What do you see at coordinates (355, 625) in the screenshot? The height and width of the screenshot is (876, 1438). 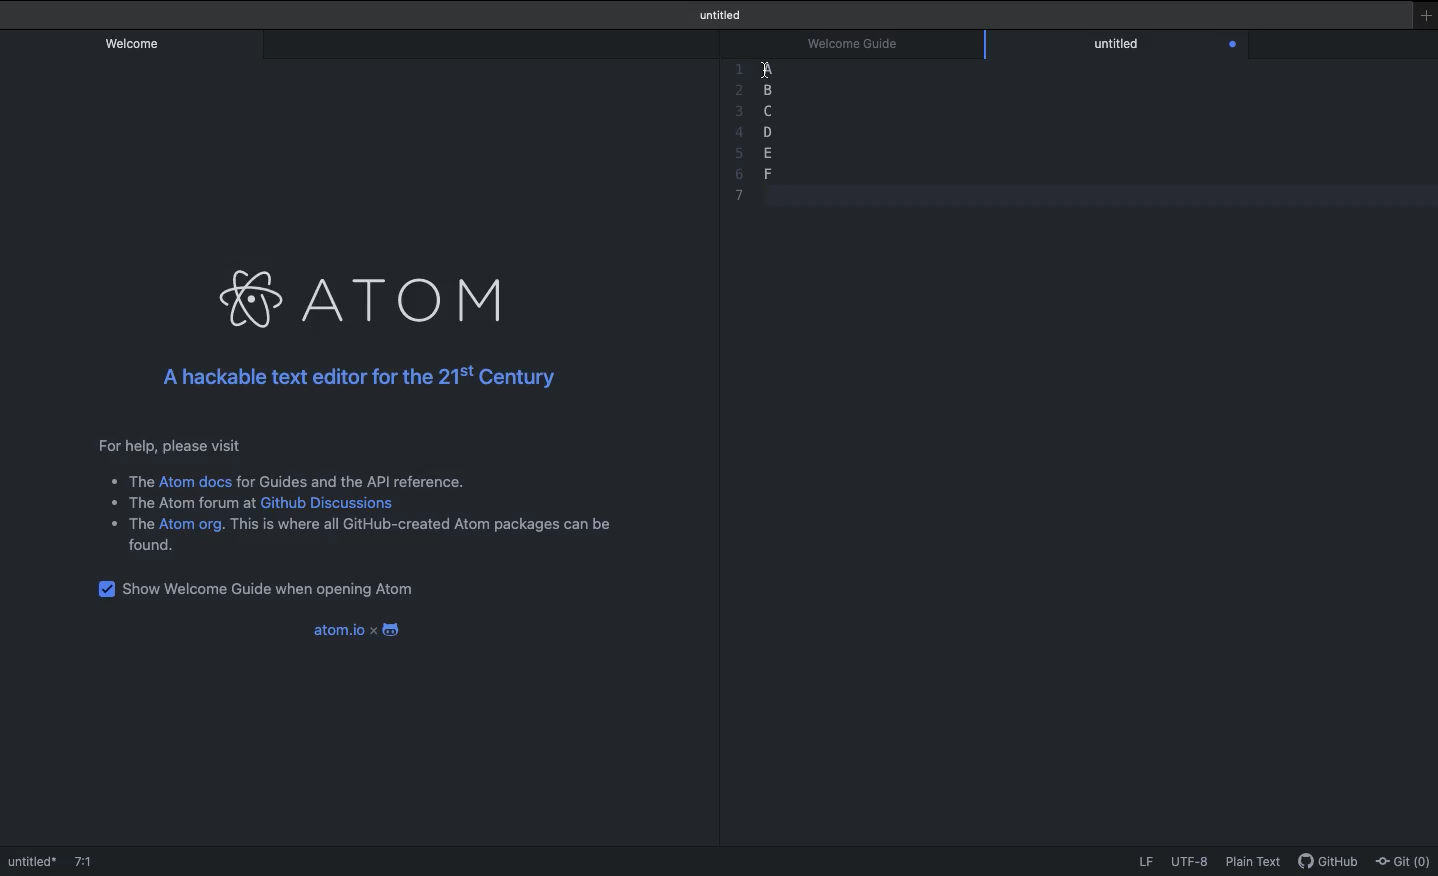 I see `Atom.io x android ` at bounding box center [355, 625].